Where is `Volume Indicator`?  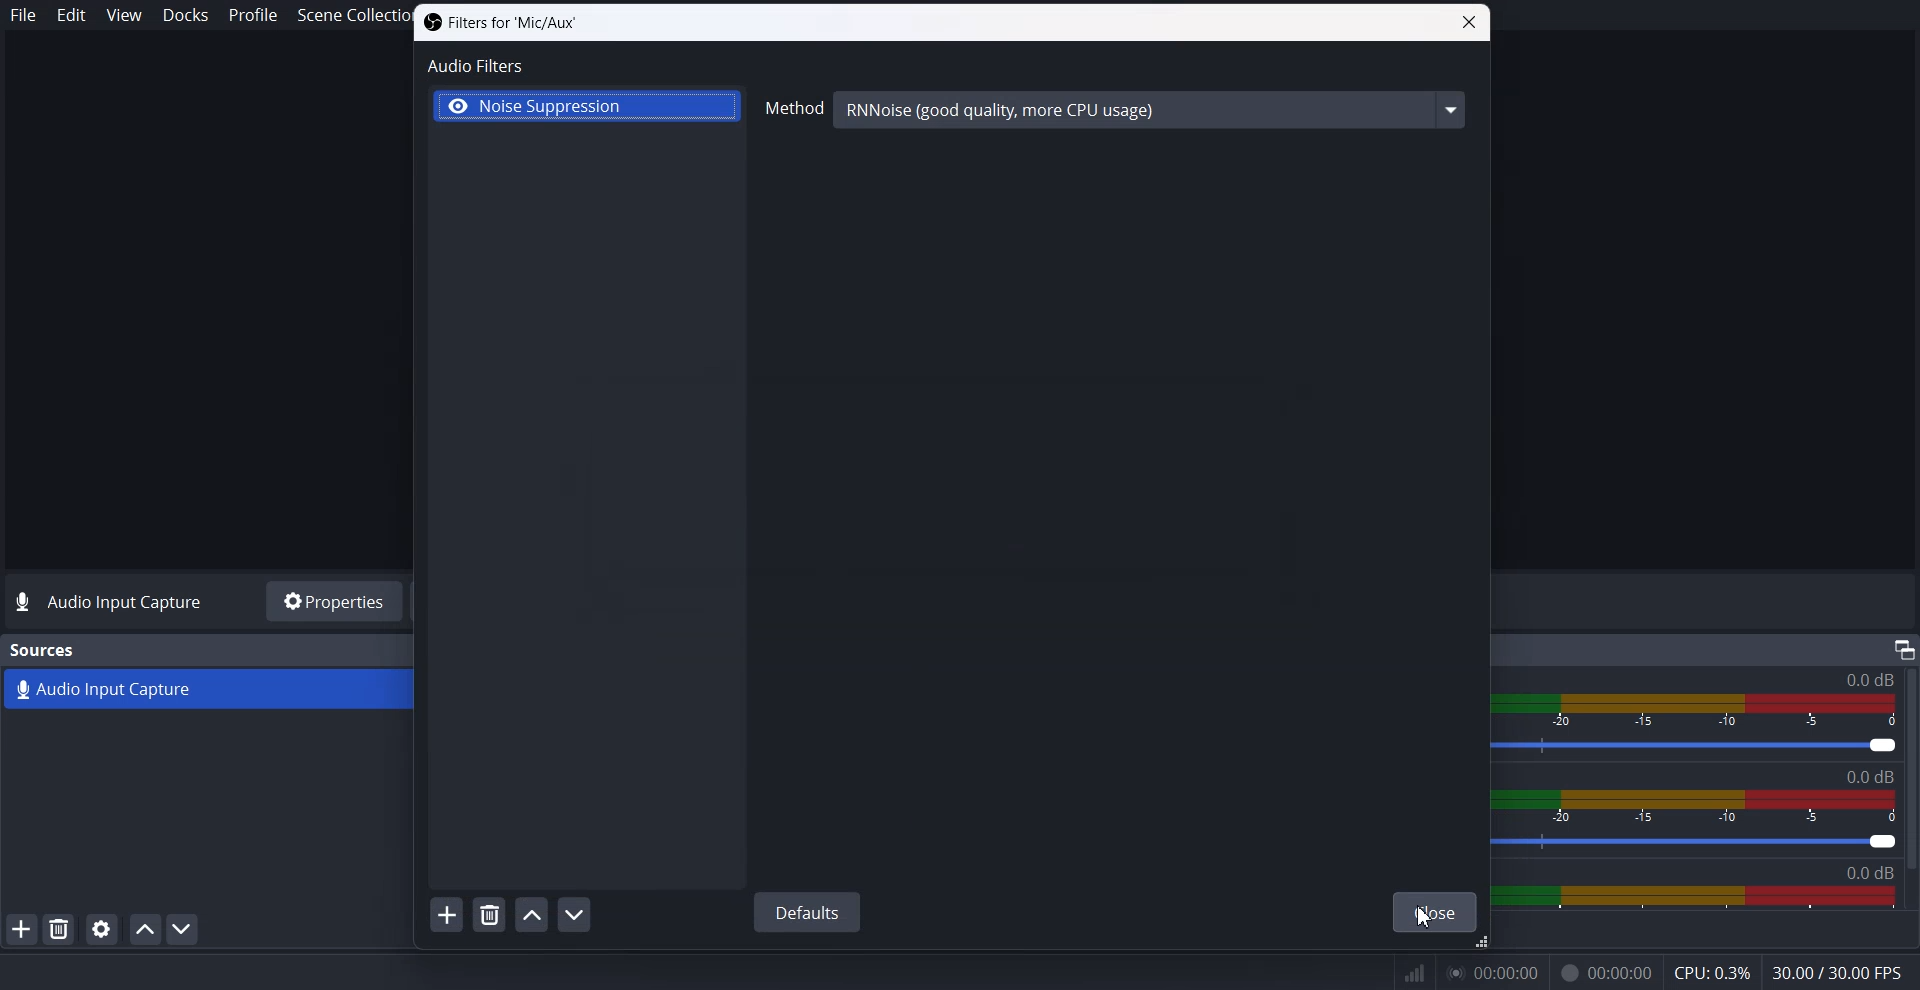
Volume Indicator is located at coordinates (1711, 808).